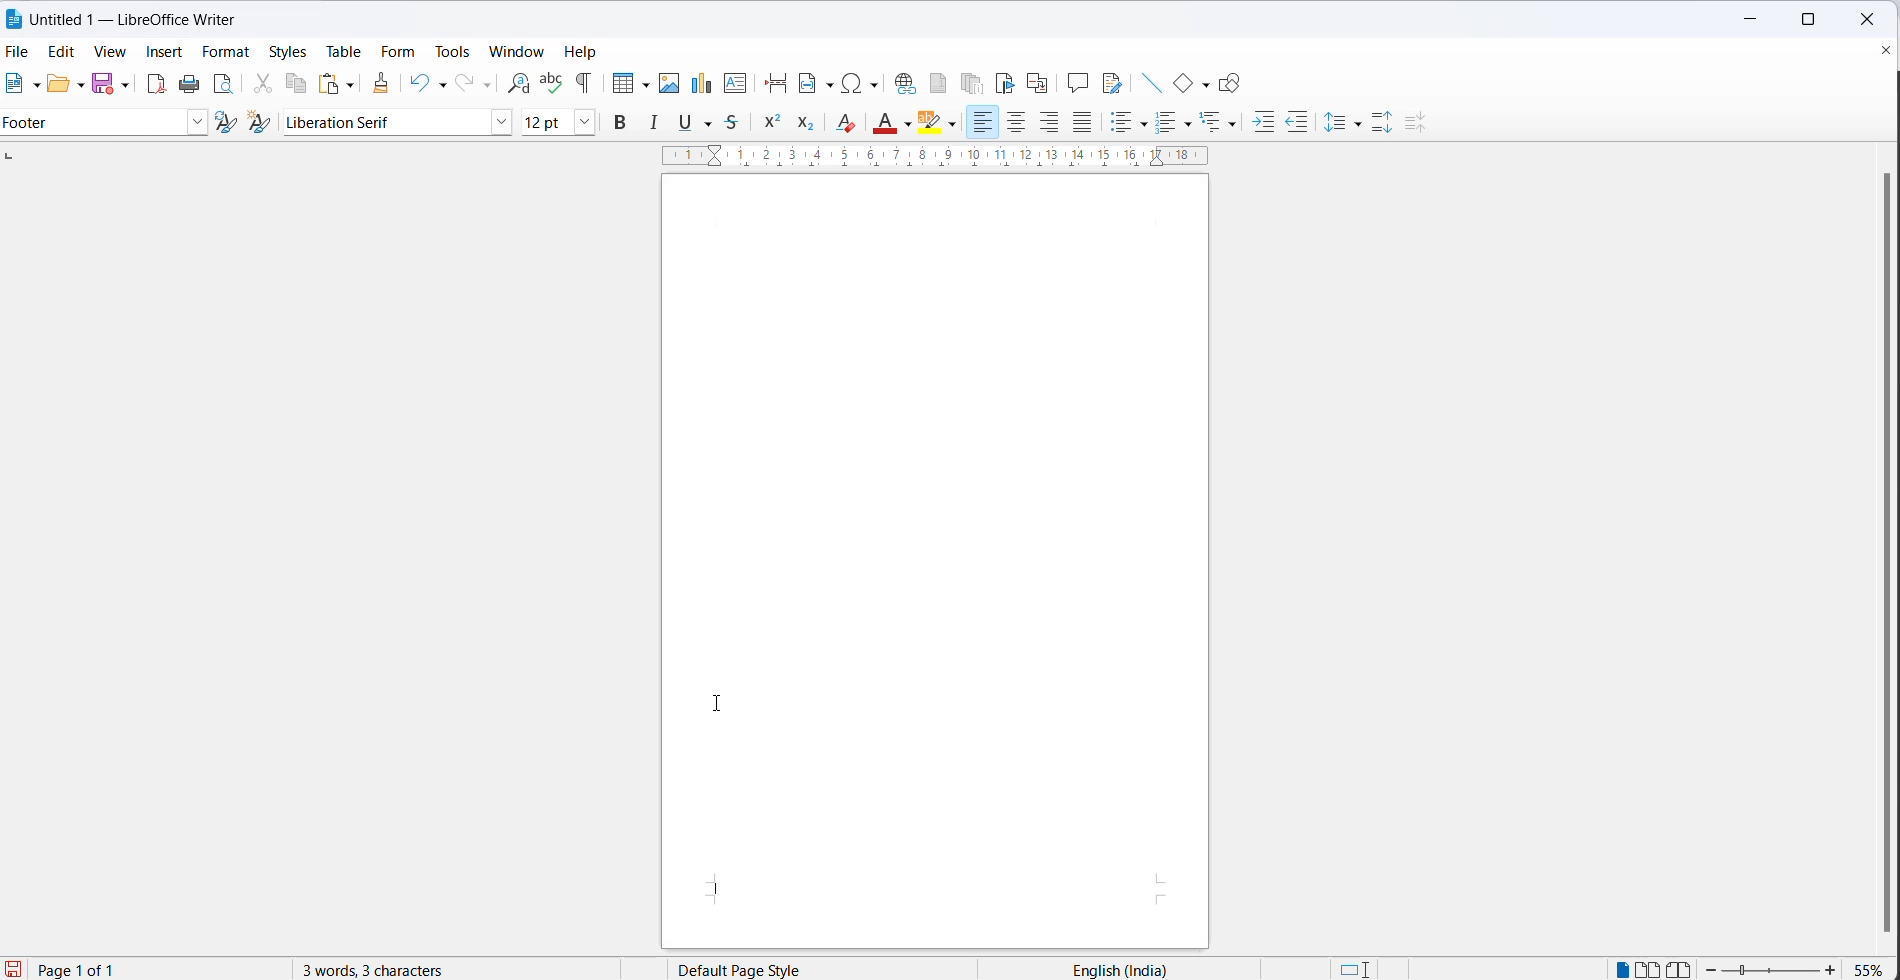  What do you see at coordinates (806, 123) in the screenshot?
I see `subscript` at bounding box center [806, 123].